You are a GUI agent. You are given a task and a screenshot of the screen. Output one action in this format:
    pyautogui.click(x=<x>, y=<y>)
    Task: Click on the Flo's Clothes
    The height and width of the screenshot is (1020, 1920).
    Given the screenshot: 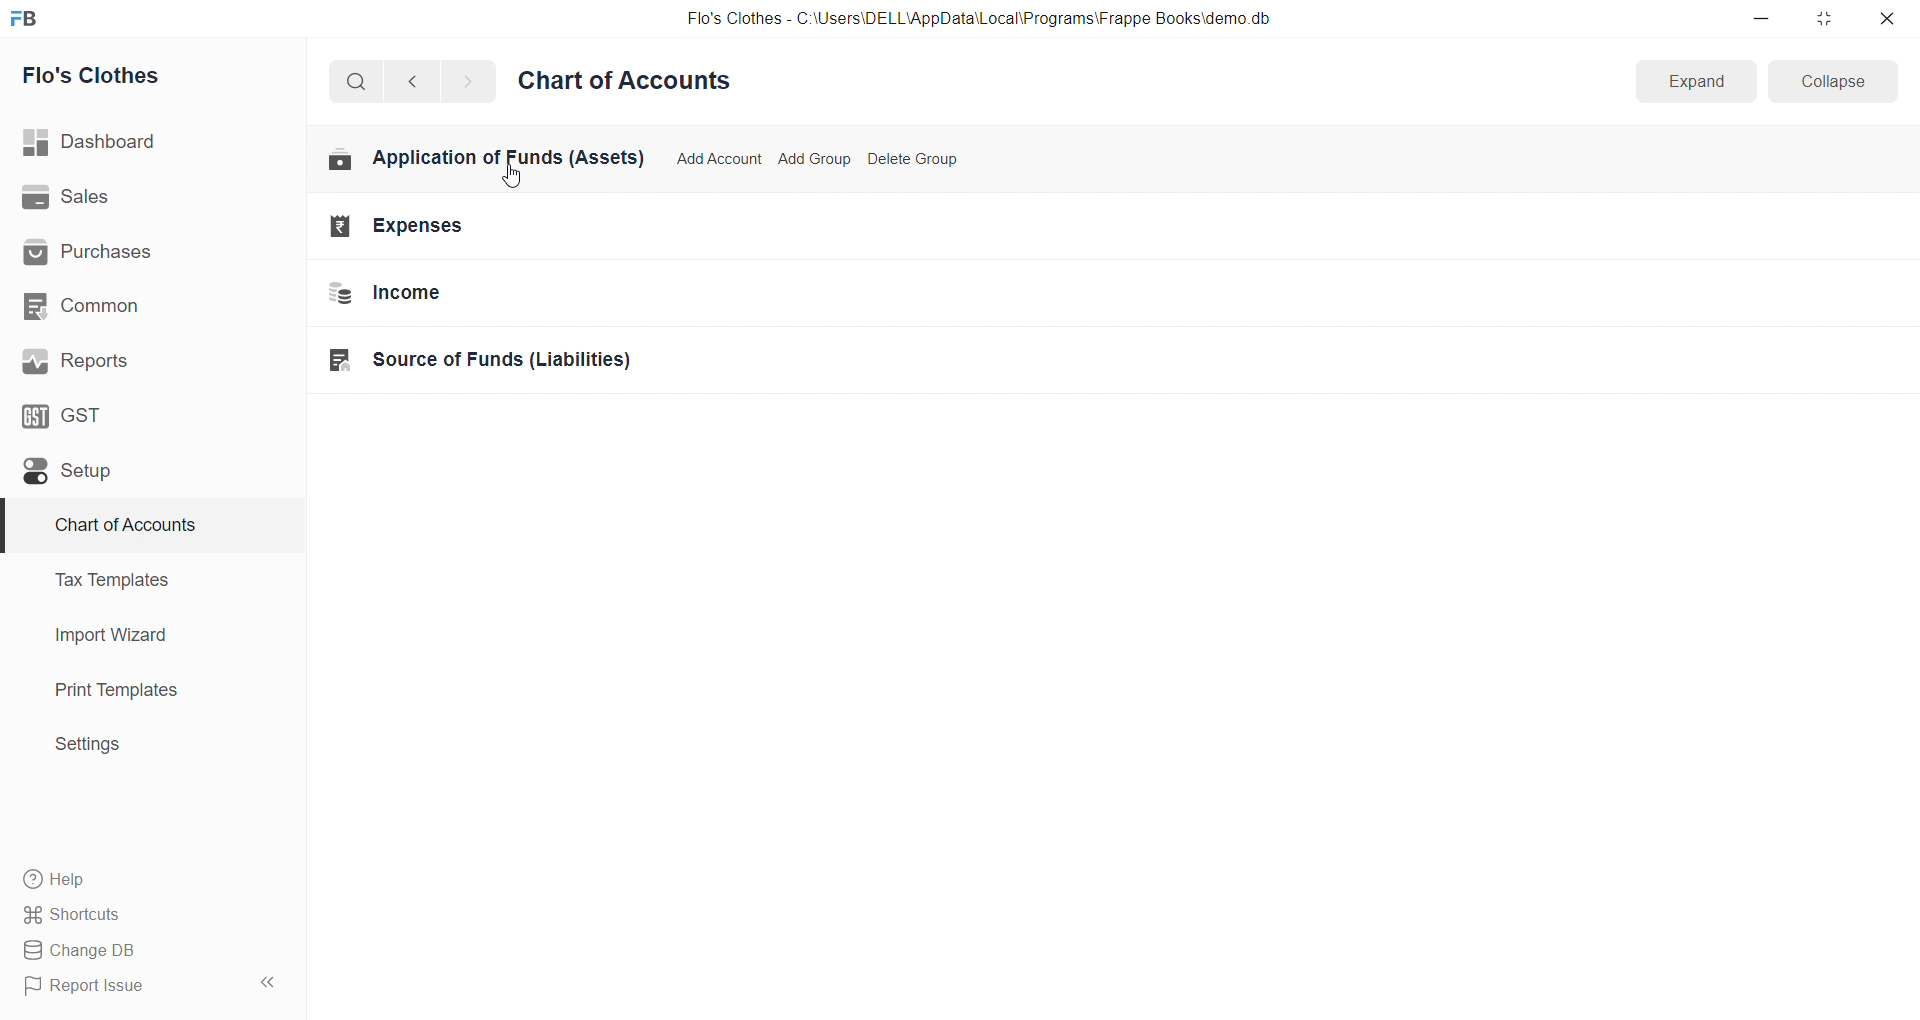 What is the action you would take?
    pyautogui.click(x=143, y=76)
    